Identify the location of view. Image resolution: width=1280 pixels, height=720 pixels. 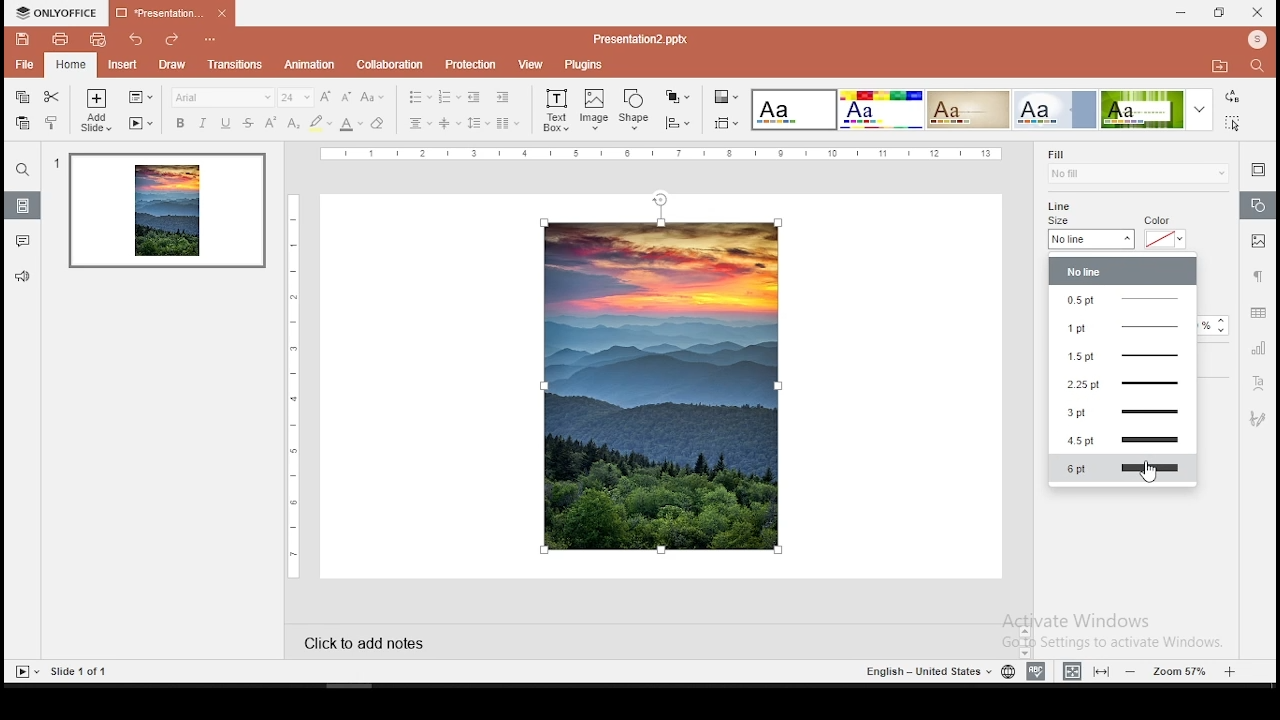
(532, 66).